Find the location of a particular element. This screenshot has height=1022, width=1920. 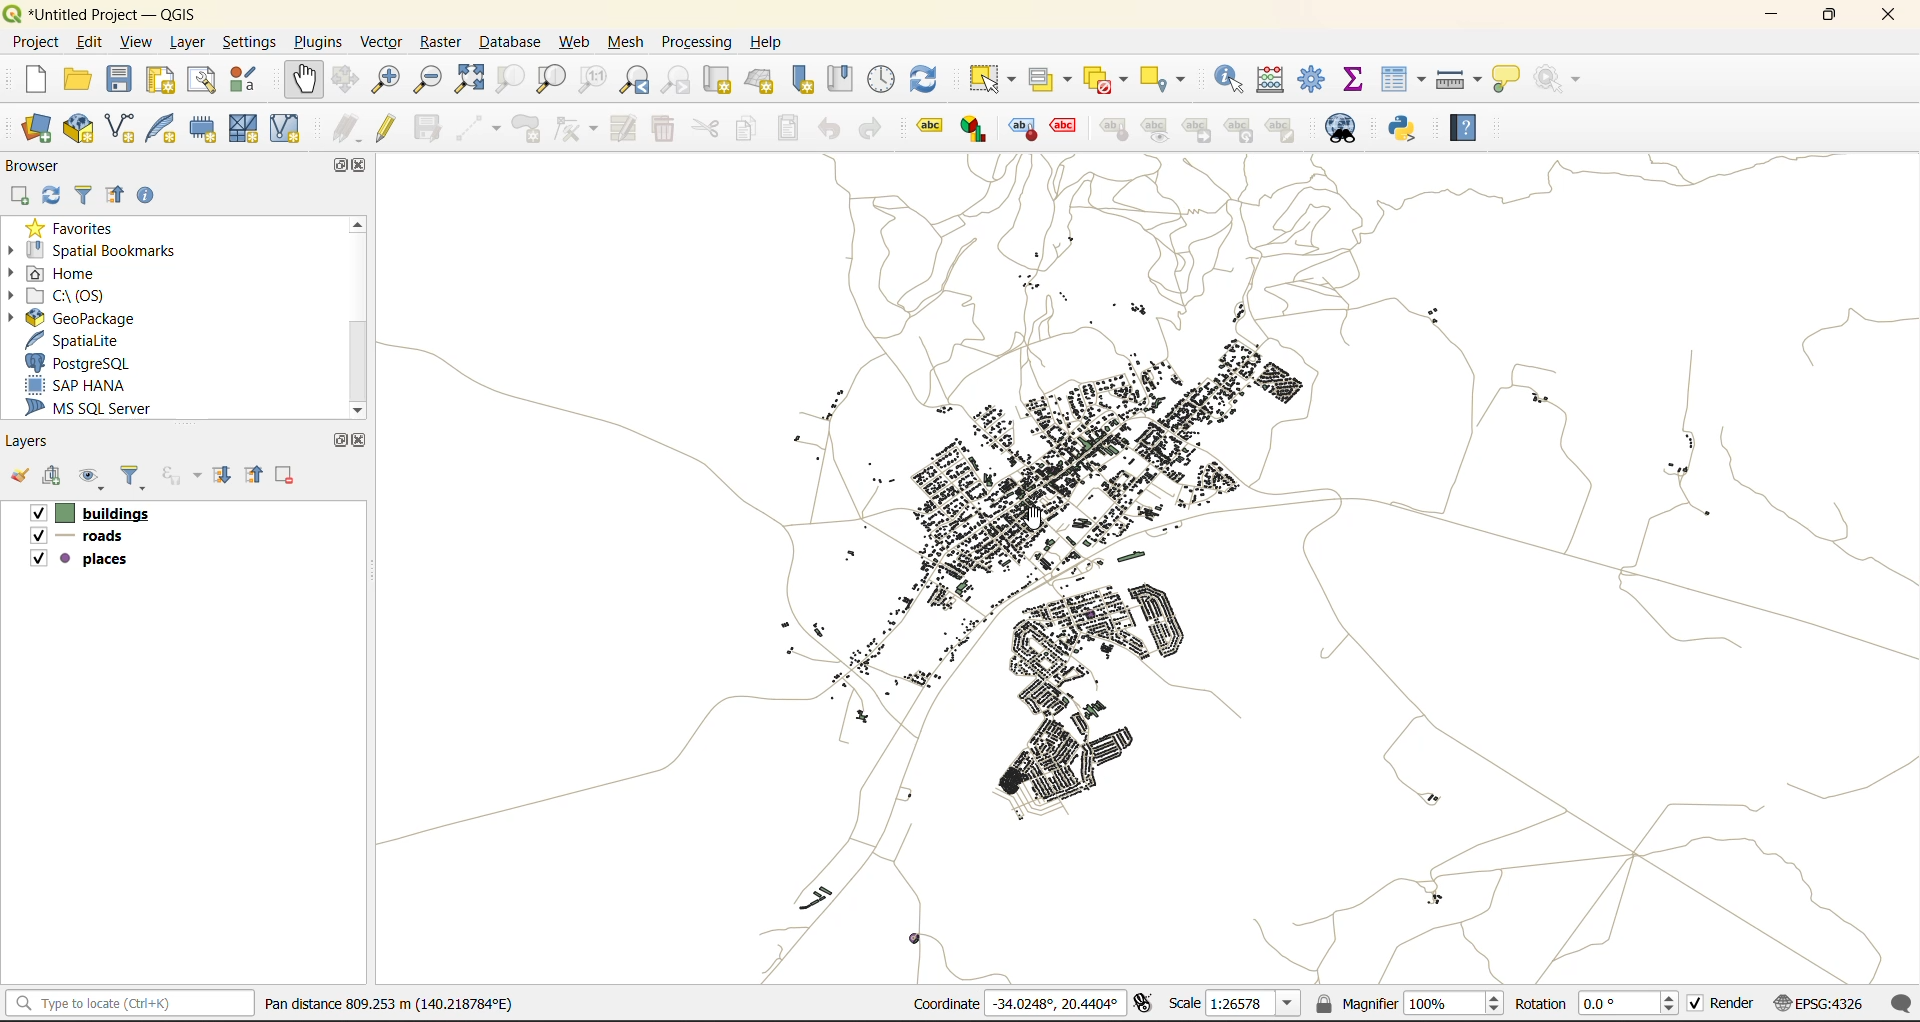

rotation is located at coordinates (1594, 1004).